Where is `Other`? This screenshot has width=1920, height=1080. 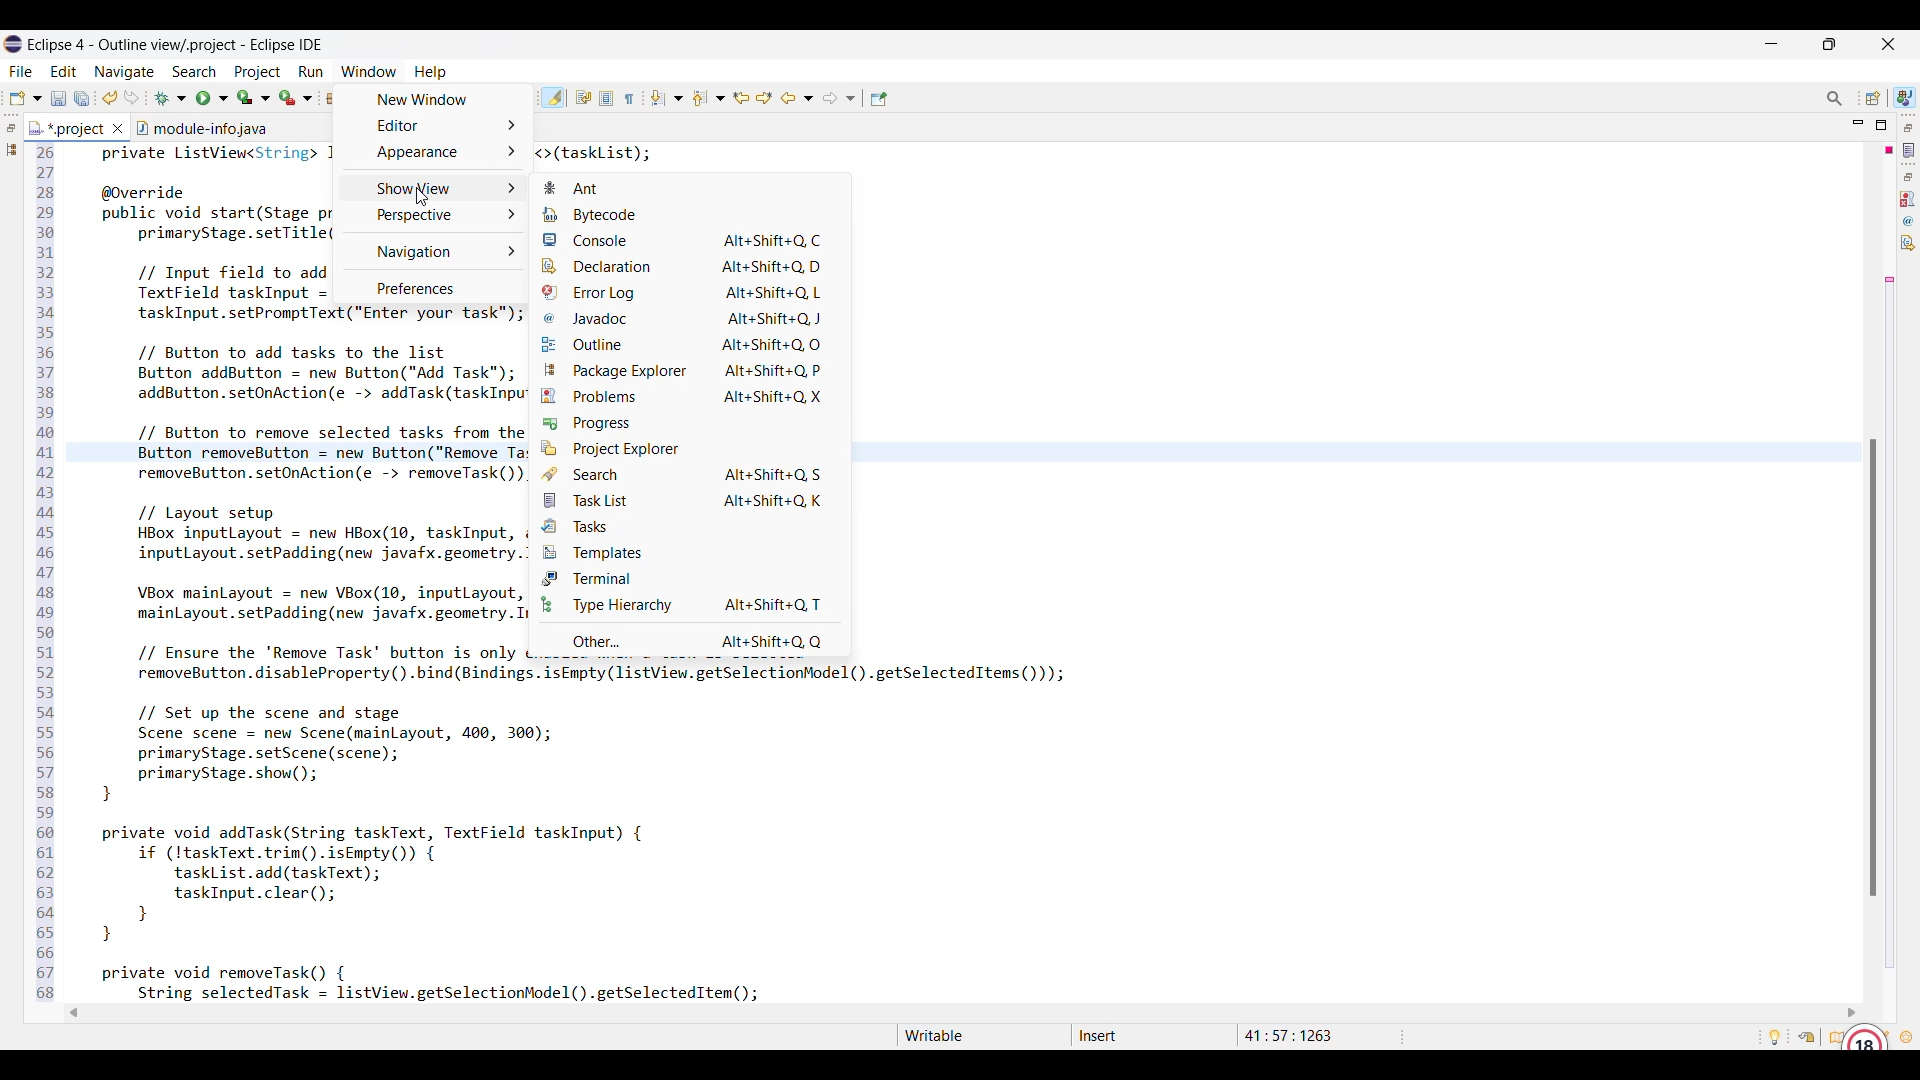 Other is located at coordinates (691, 640).